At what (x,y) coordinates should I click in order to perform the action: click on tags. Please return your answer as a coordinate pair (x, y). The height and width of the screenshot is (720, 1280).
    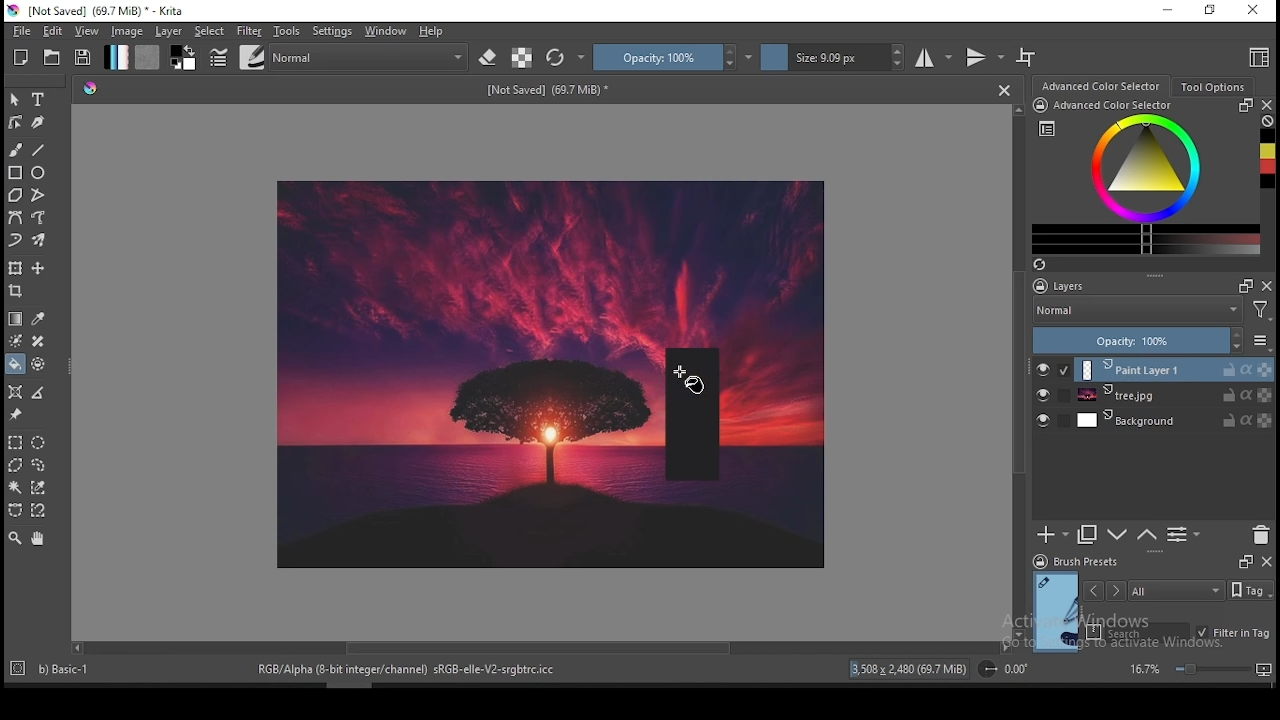
    Looking at the image, I should click on (1177, 590).